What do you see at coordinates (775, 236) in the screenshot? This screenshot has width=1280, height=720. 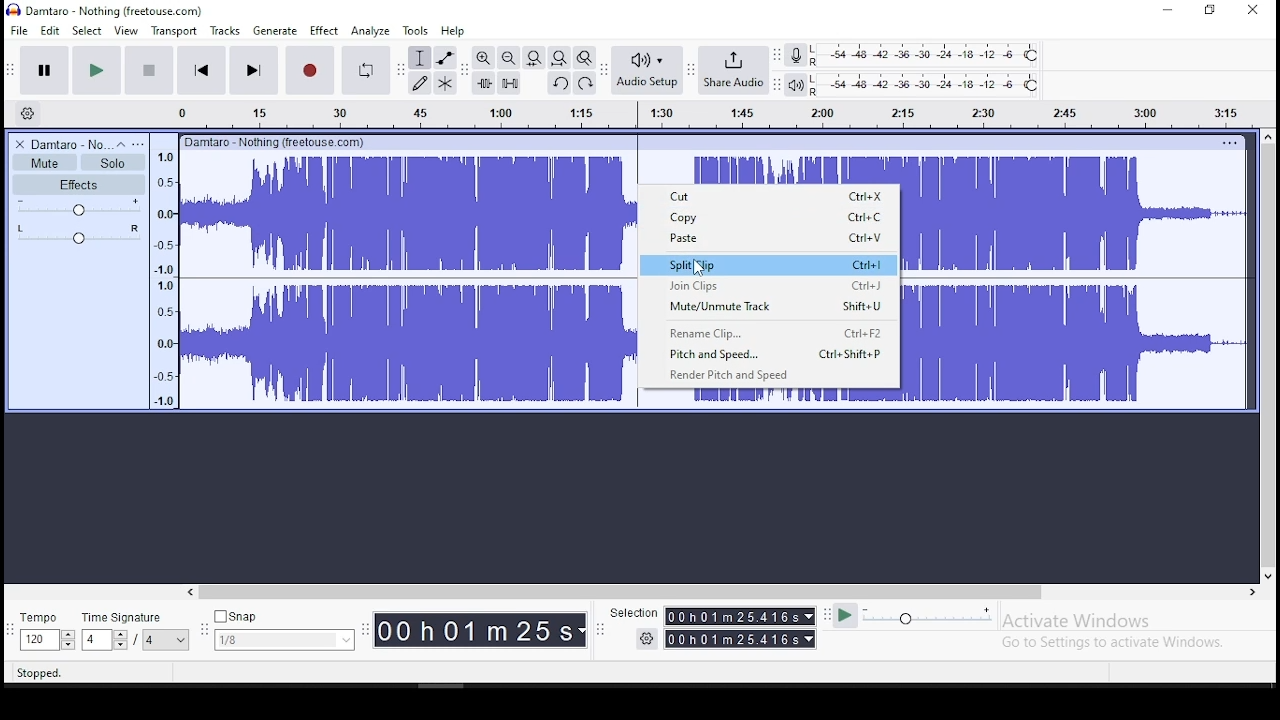 I see `paste ctrl+v` at bounding box center [775, 236].